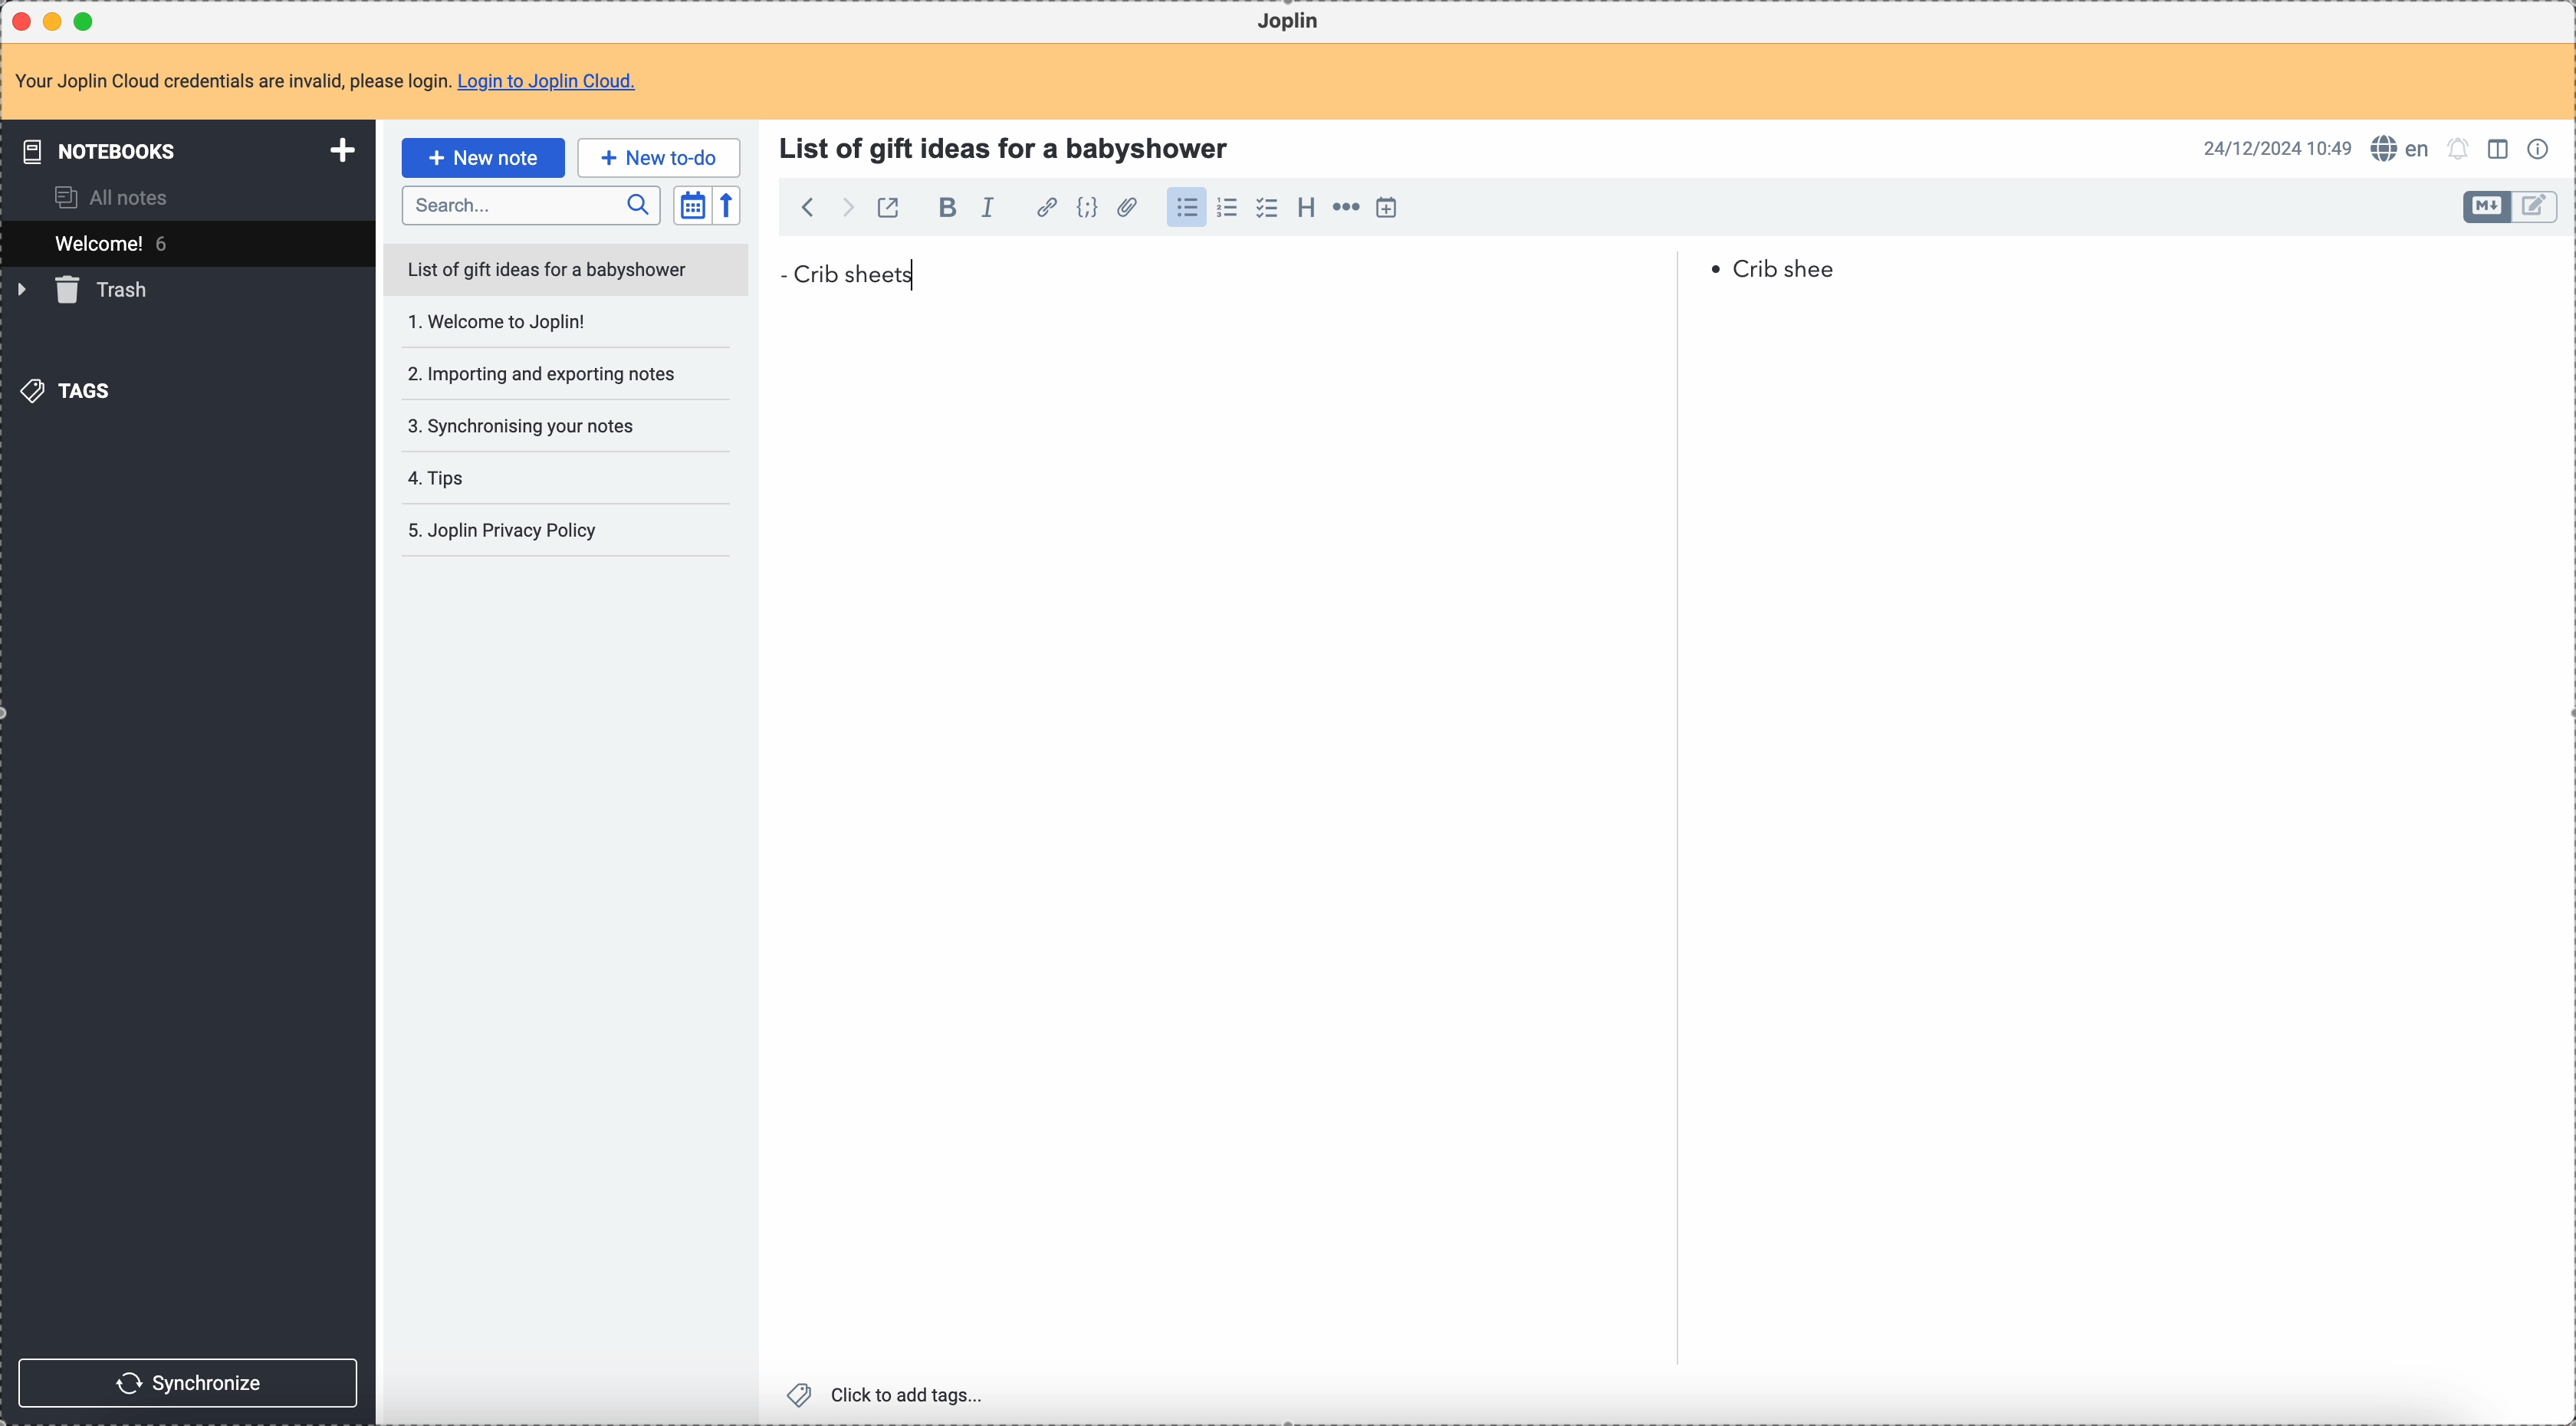  What do you see at coordinates (726, 207) in the screenshot?
I see `reverse sort order` at bounding box center [726, 207].